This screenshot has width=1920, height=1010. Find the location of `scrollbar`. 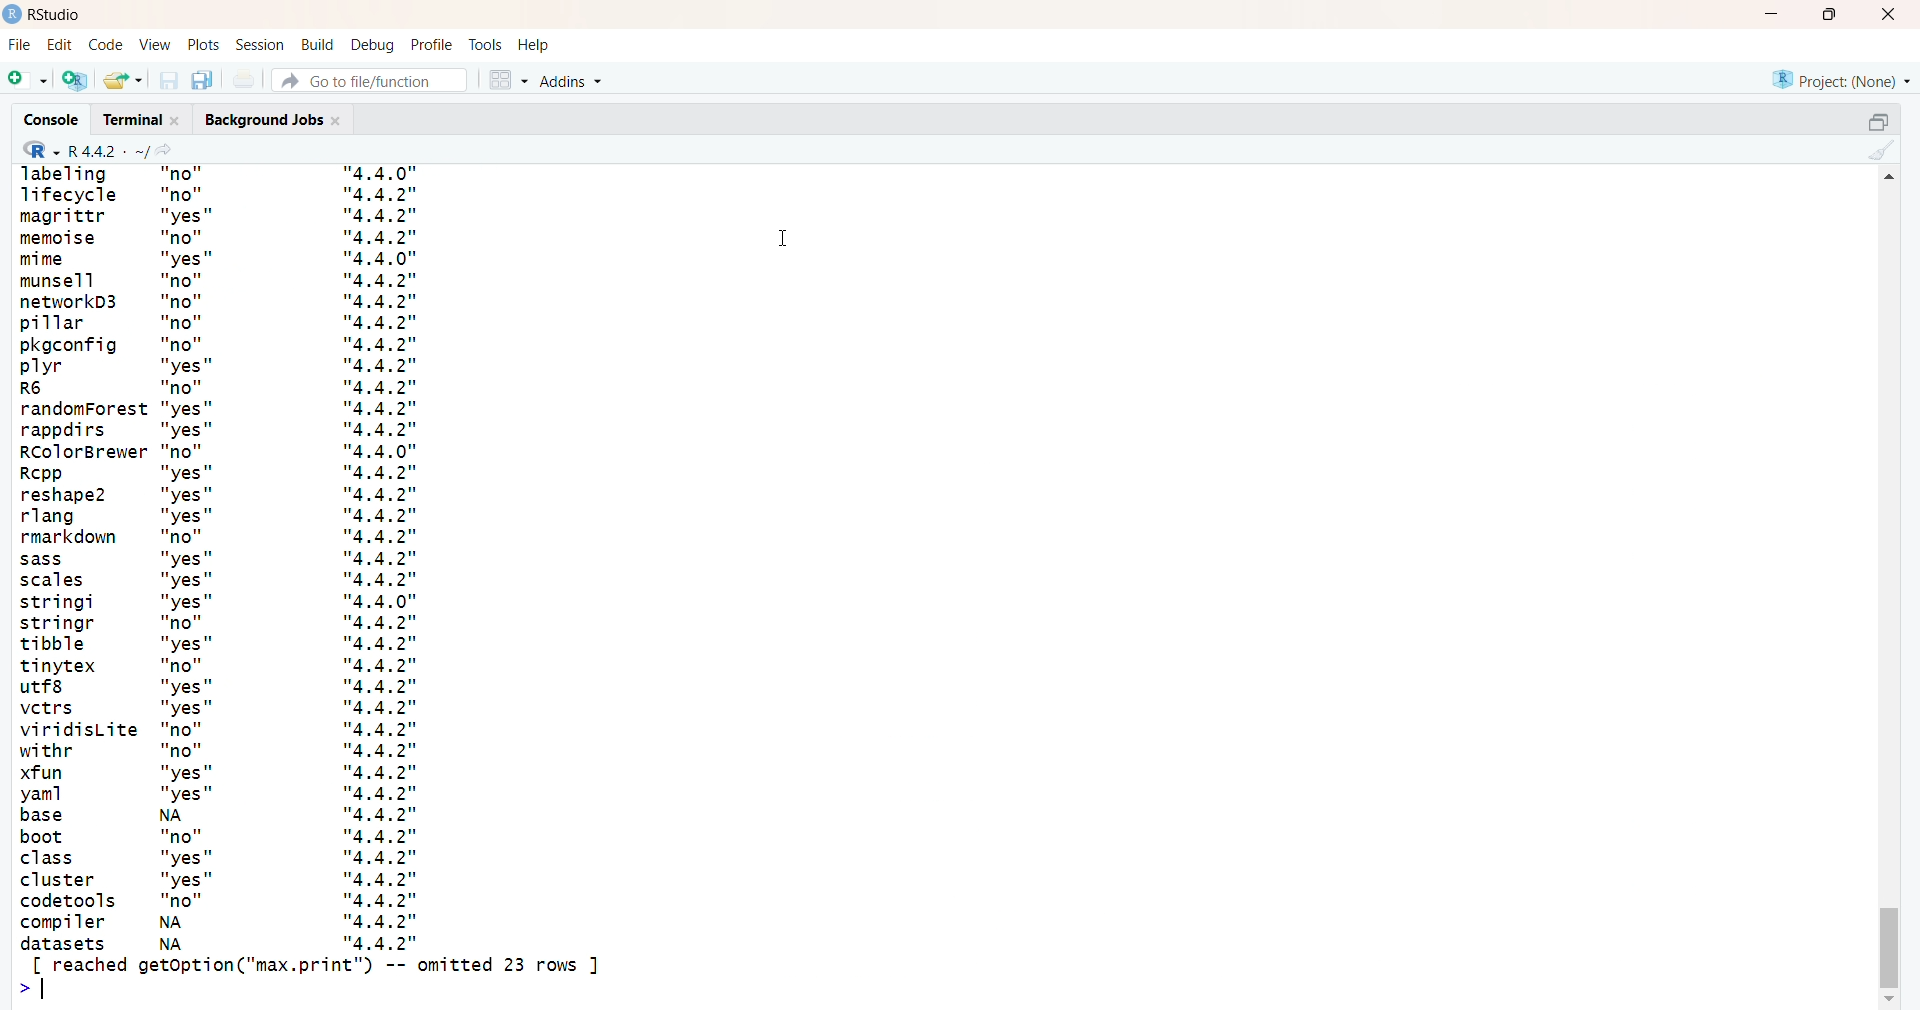

scrollbar is located at coordinates (1892, 591).